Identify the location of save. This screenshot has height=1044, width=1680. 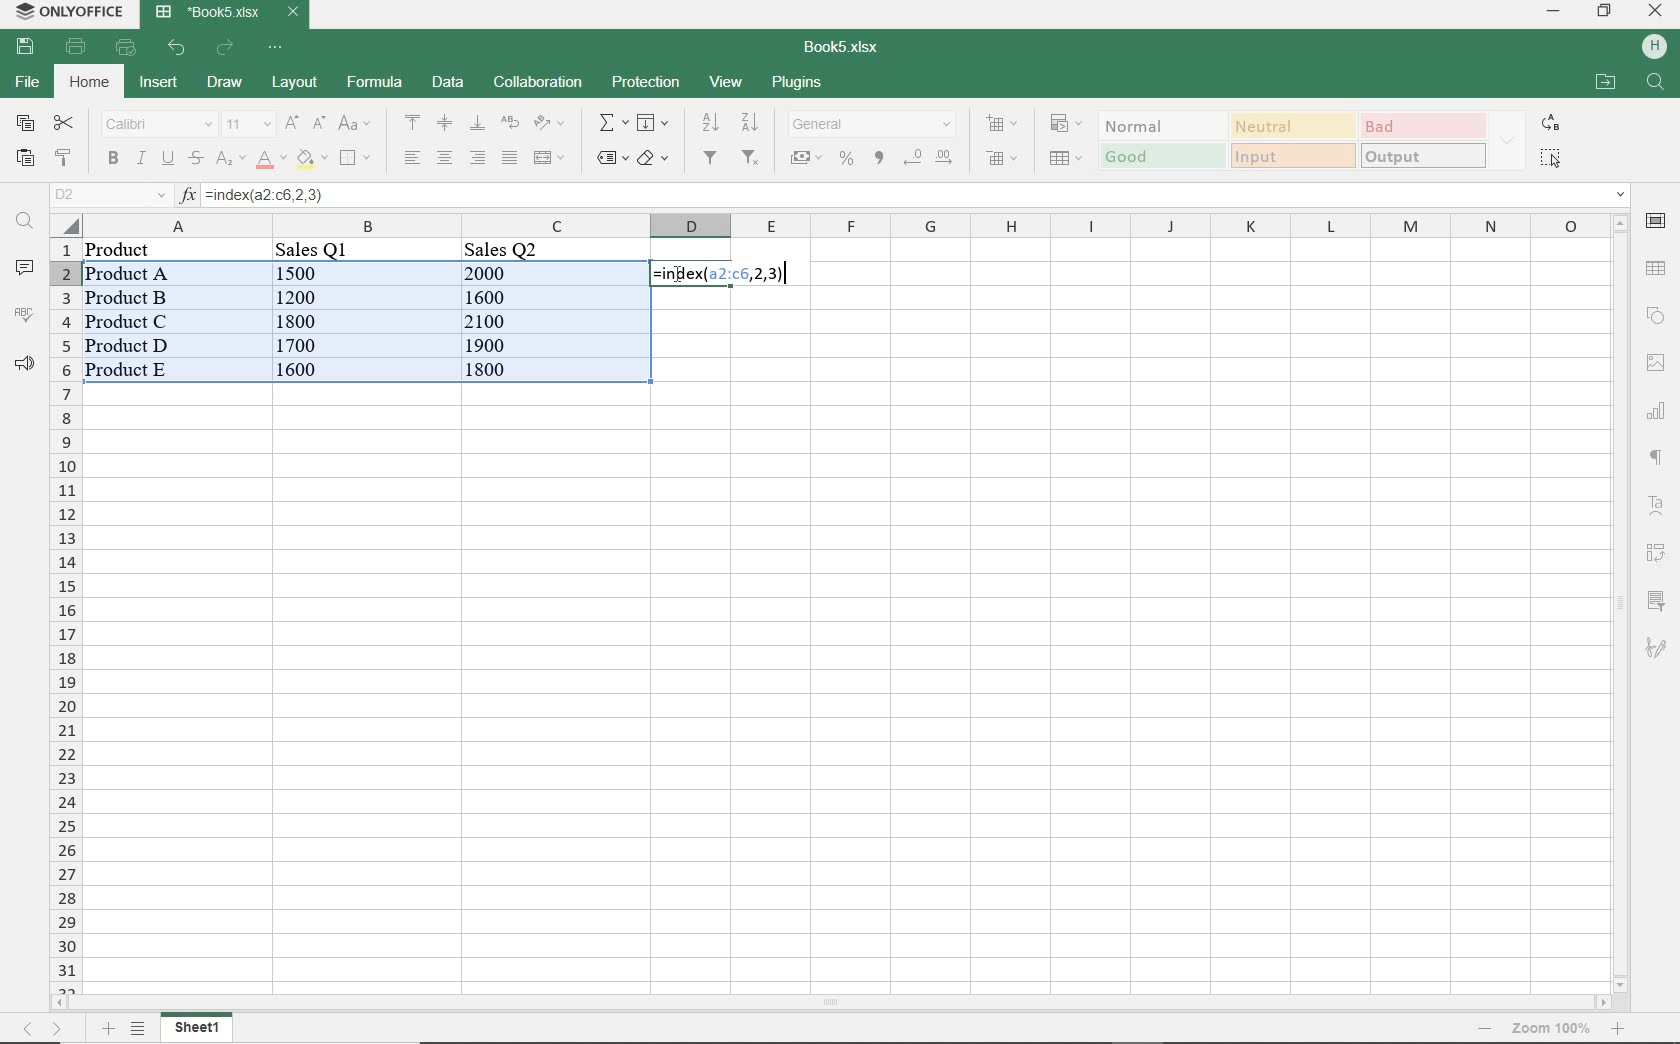
(24, 45).